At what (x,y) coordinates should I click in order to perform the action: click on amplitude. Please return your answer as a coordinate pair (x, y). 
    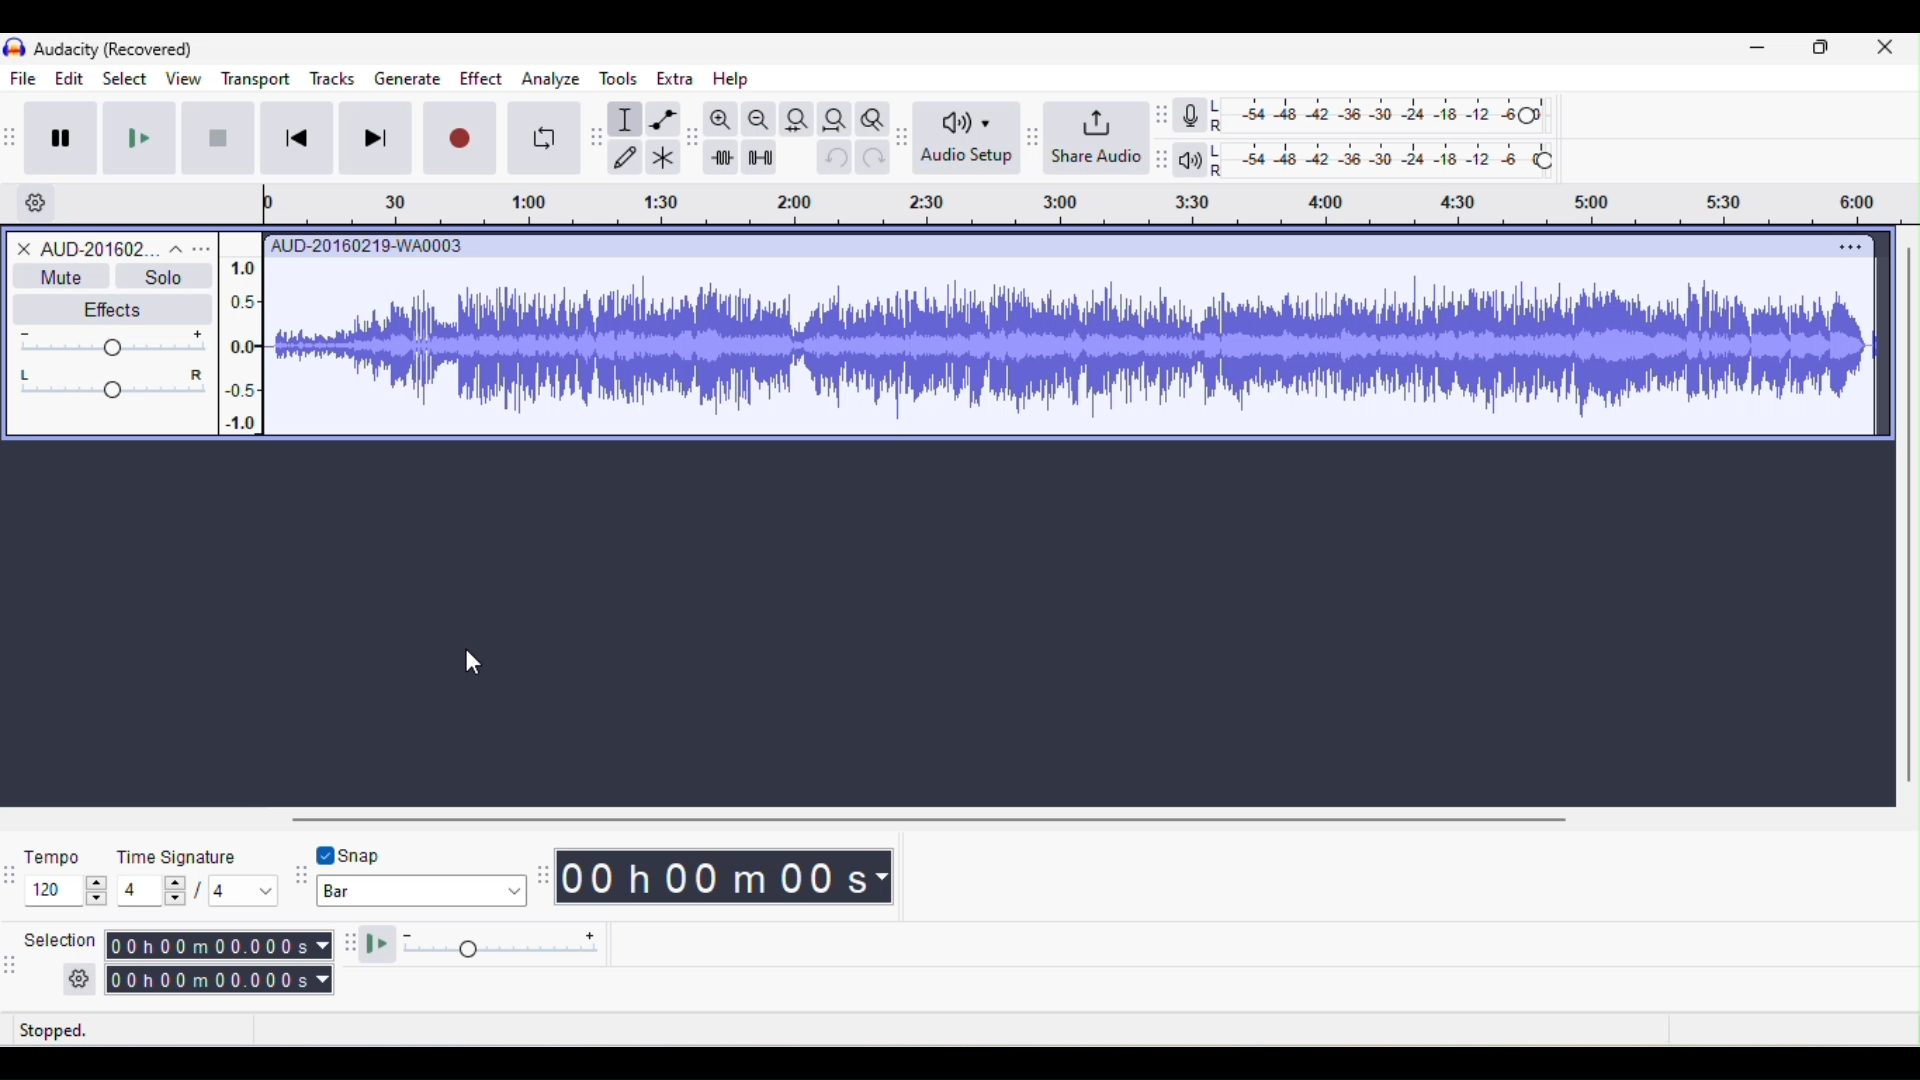
    Looking at the image, I should click on (242, 348).